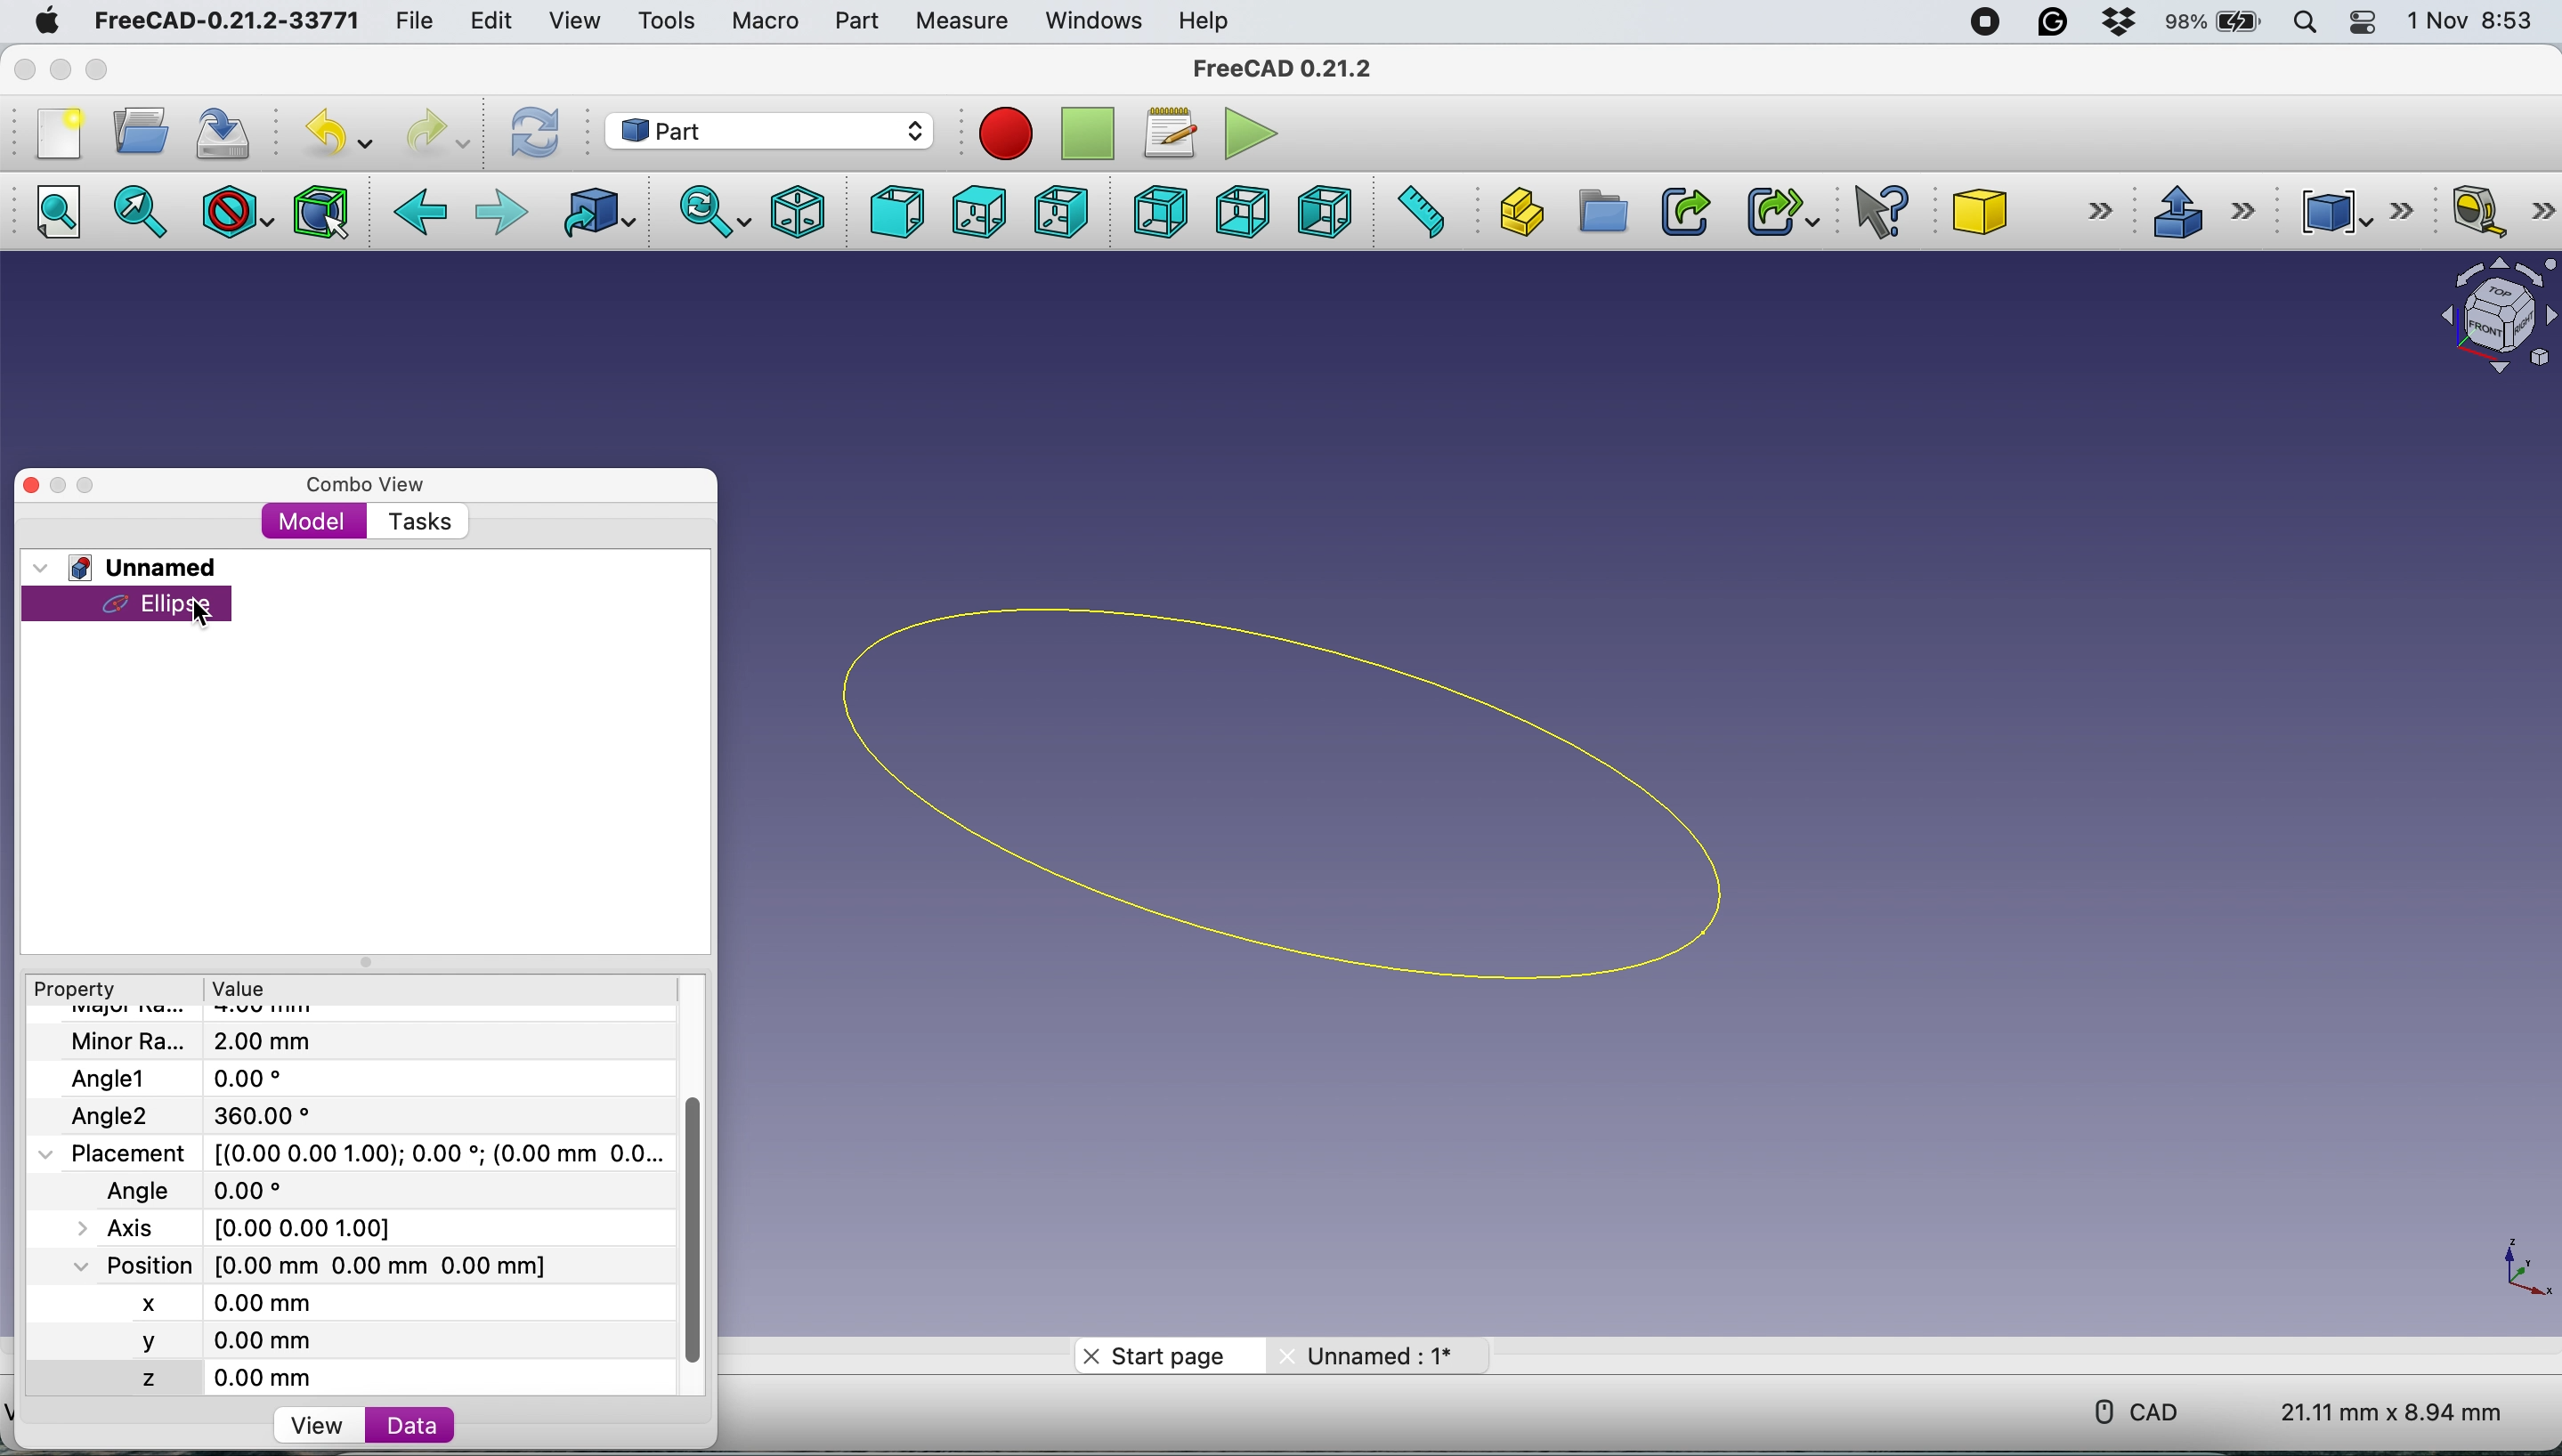 Image resolution: width=2562 pixels, height=1456 pixels. Describe the element at coordinates (2141, 1409) in the screenshot. I see `cad` at that location.